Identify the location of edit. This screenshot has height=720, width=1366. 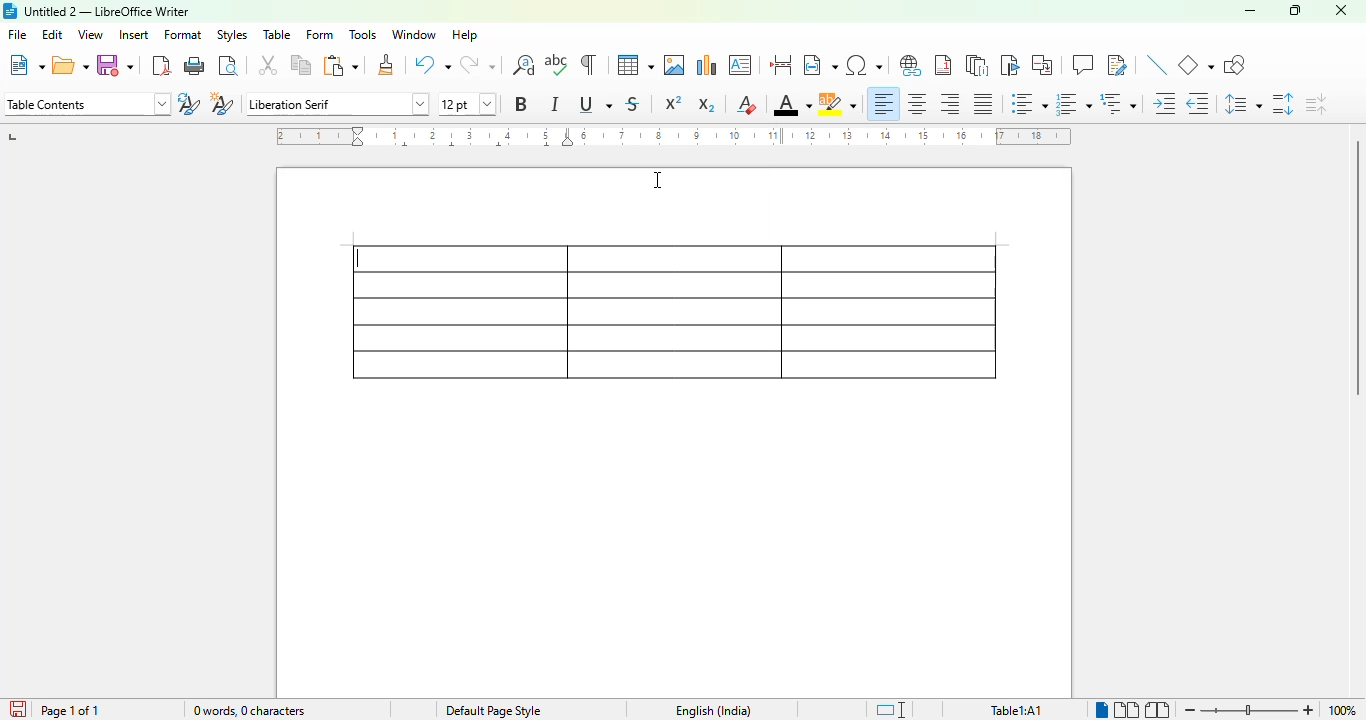
(53, 34).